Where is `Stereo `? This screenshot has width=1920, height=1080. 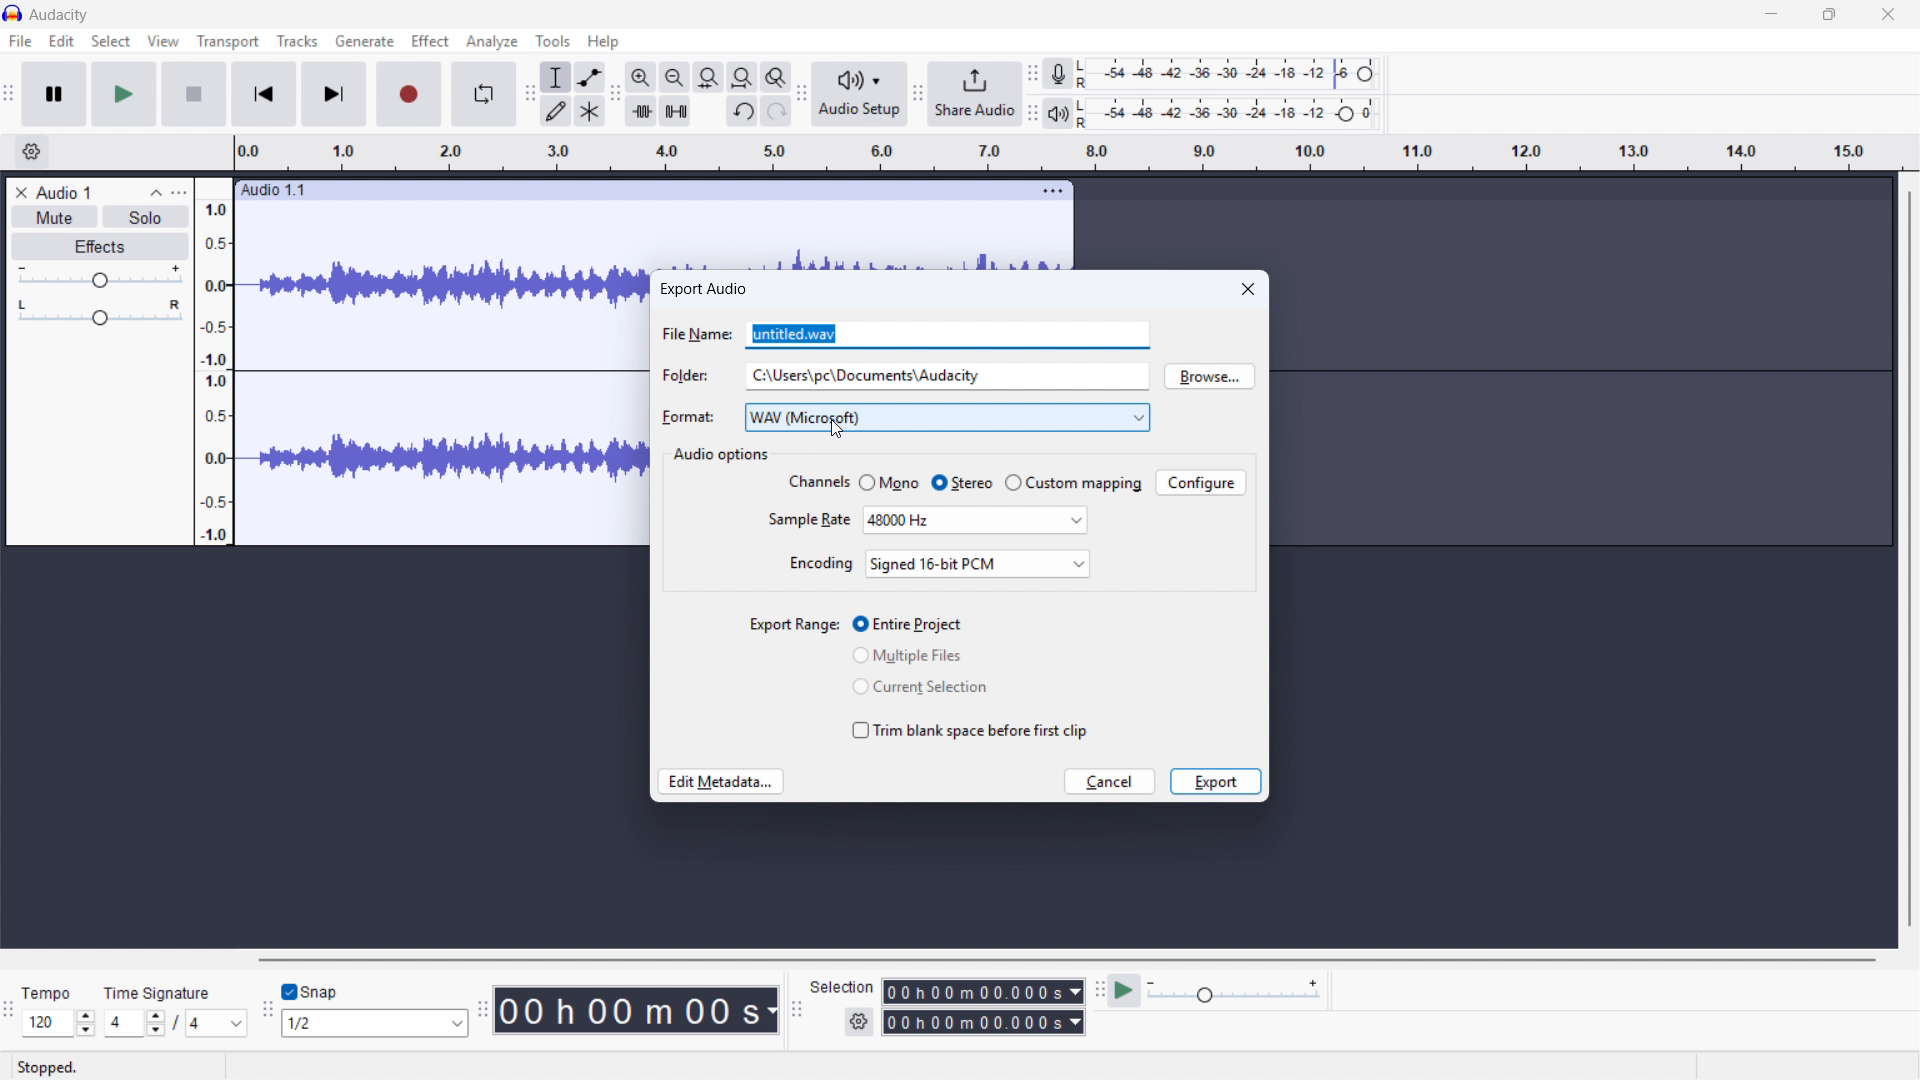 Stereo  is located at coordinates (962, 482).